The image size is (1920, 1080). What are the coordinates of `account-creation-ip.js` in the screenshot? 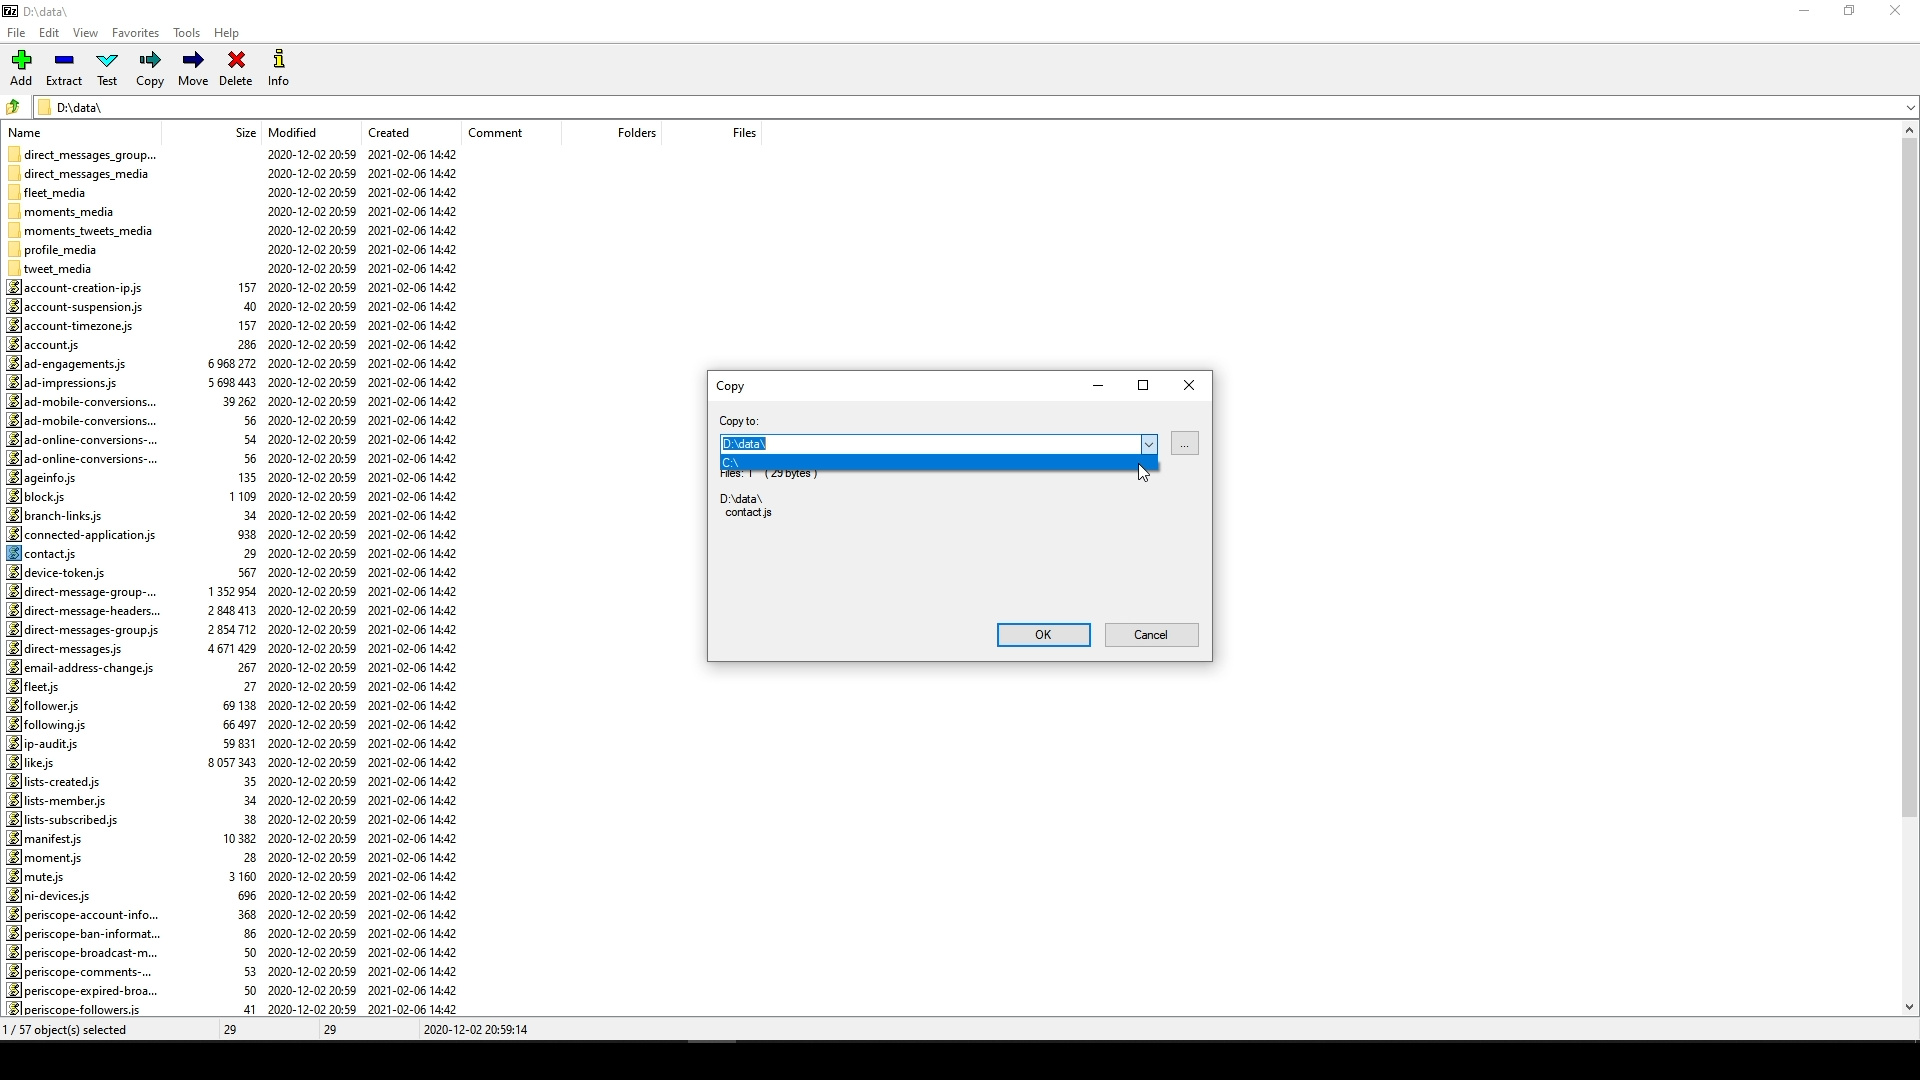 It's located at (83, 287).